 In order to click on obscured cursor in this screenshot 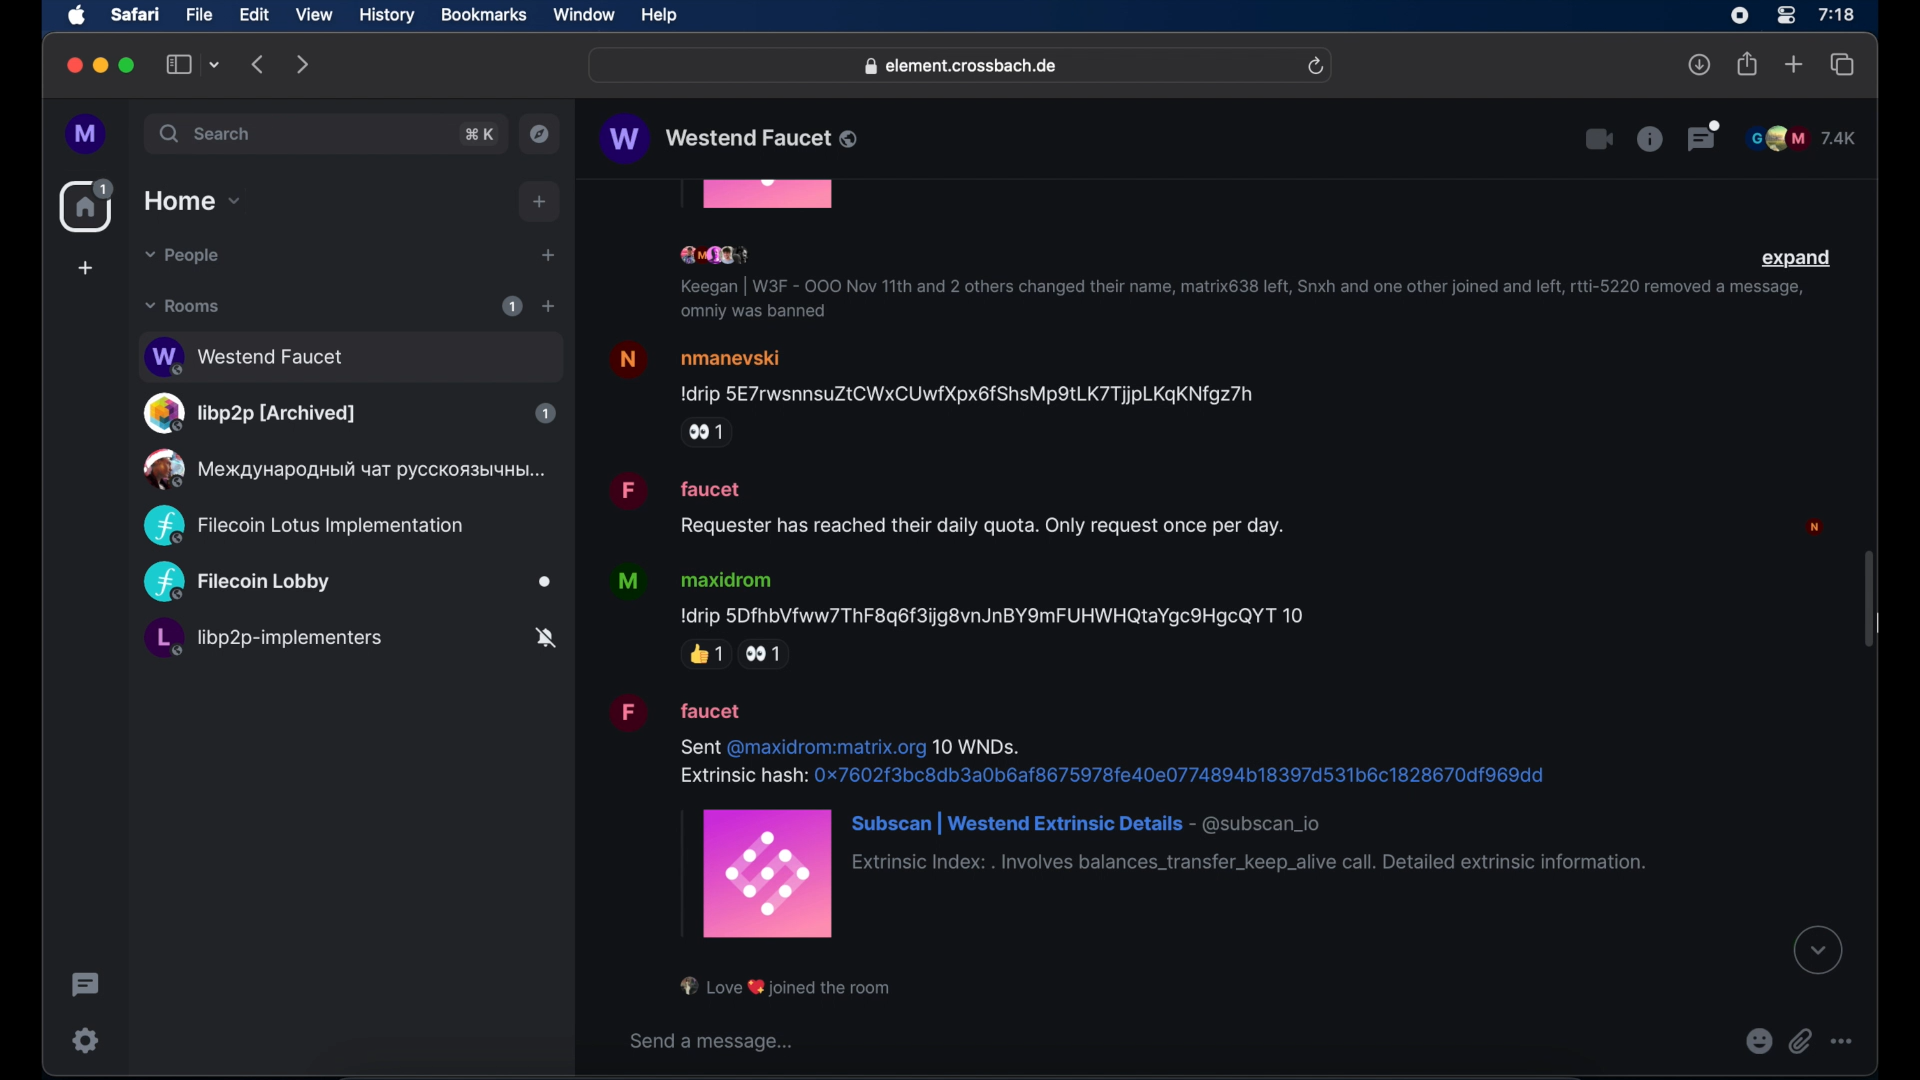, I will do `click(1880, 624)`.